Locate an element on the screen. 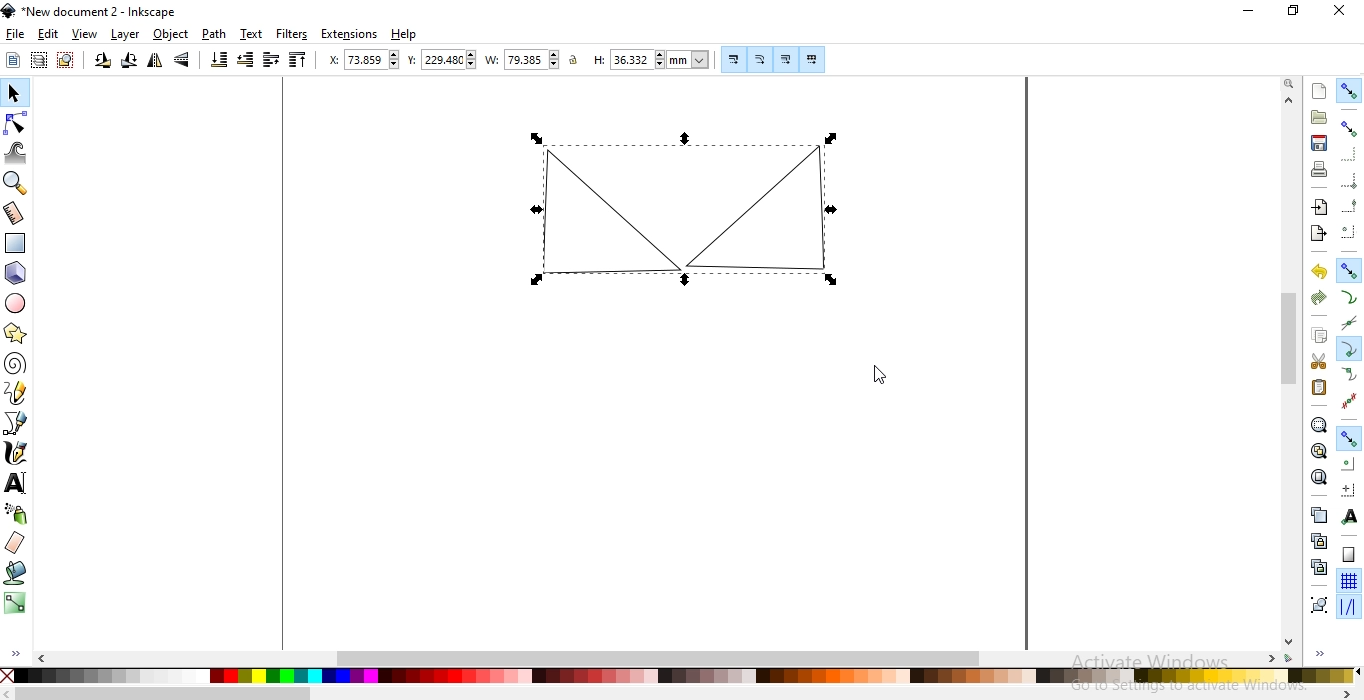 This screenshot has height=700, width=1364. extensions is located at coordinates (350, 35).